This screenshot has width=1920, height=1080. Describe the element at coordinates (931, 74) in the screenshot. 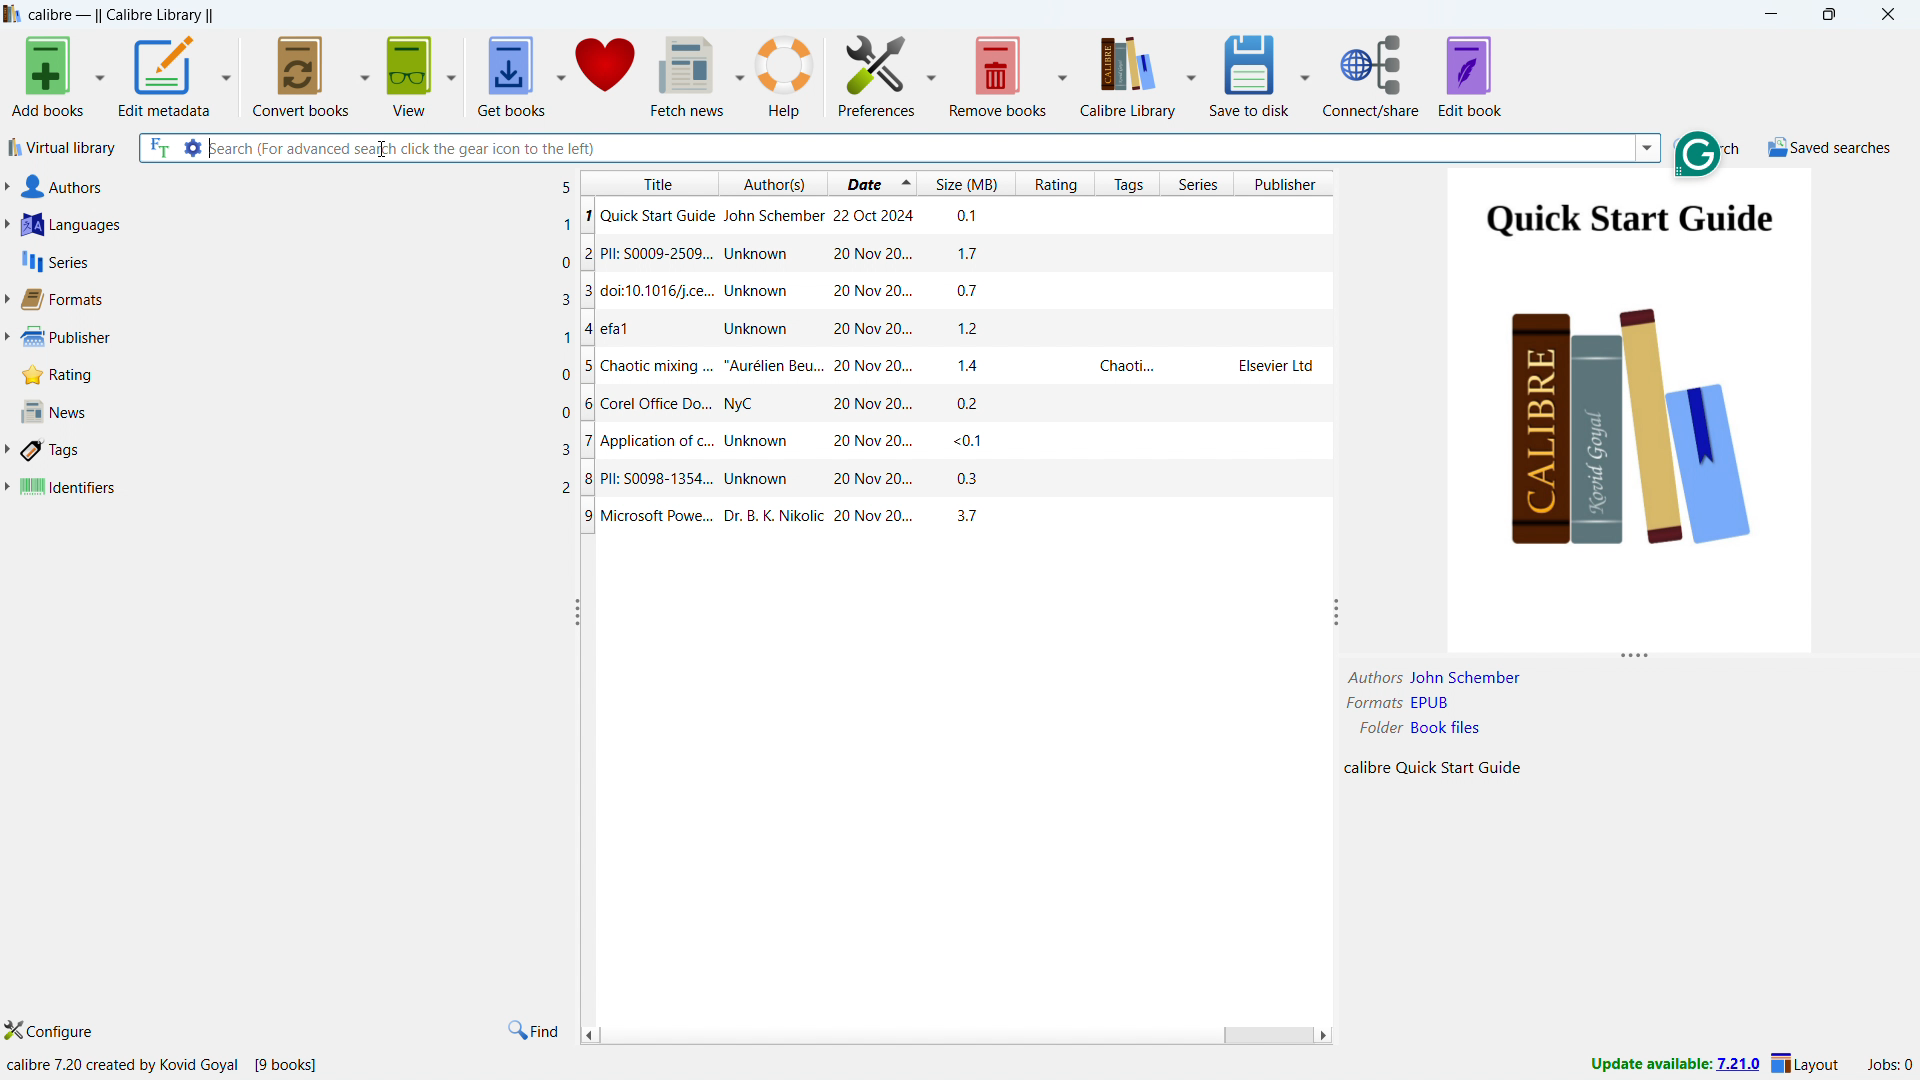

I see `preference options` at that location.